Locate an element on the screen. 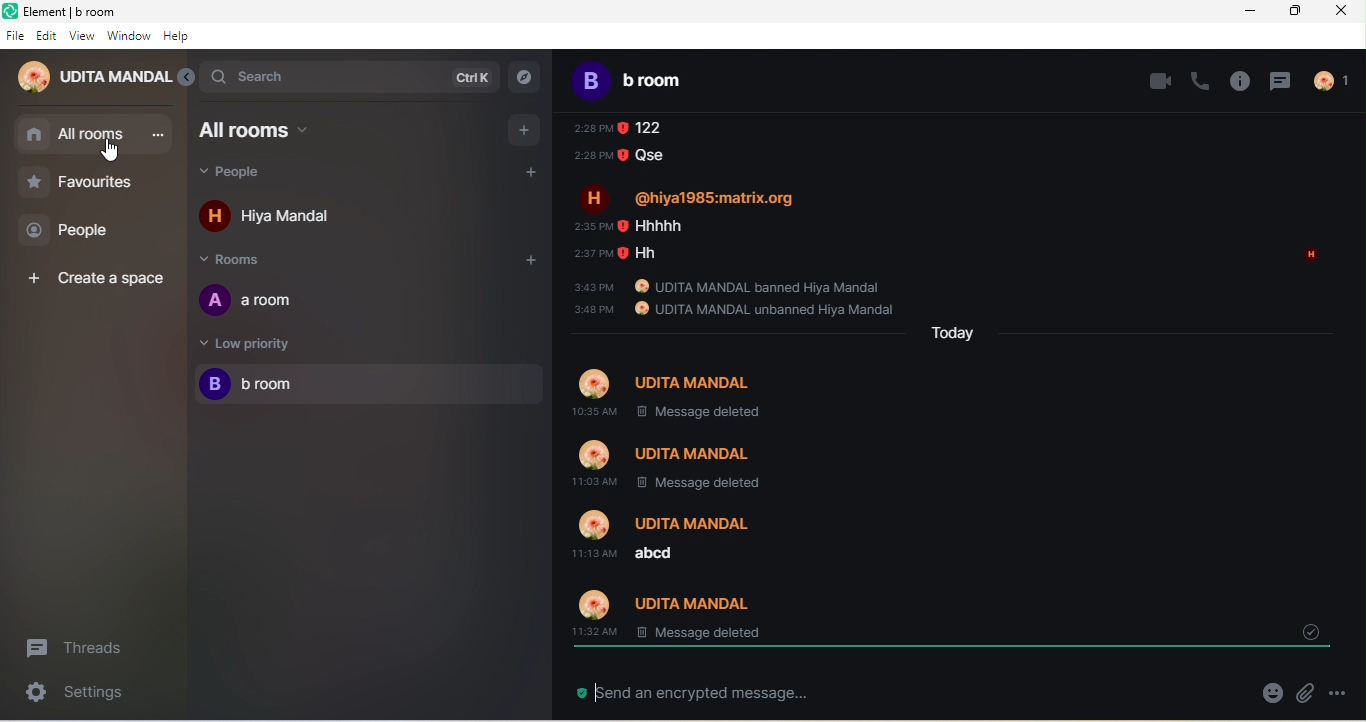 This screenshot has height=722, width=1366. view is located at coordinates (82, 38).